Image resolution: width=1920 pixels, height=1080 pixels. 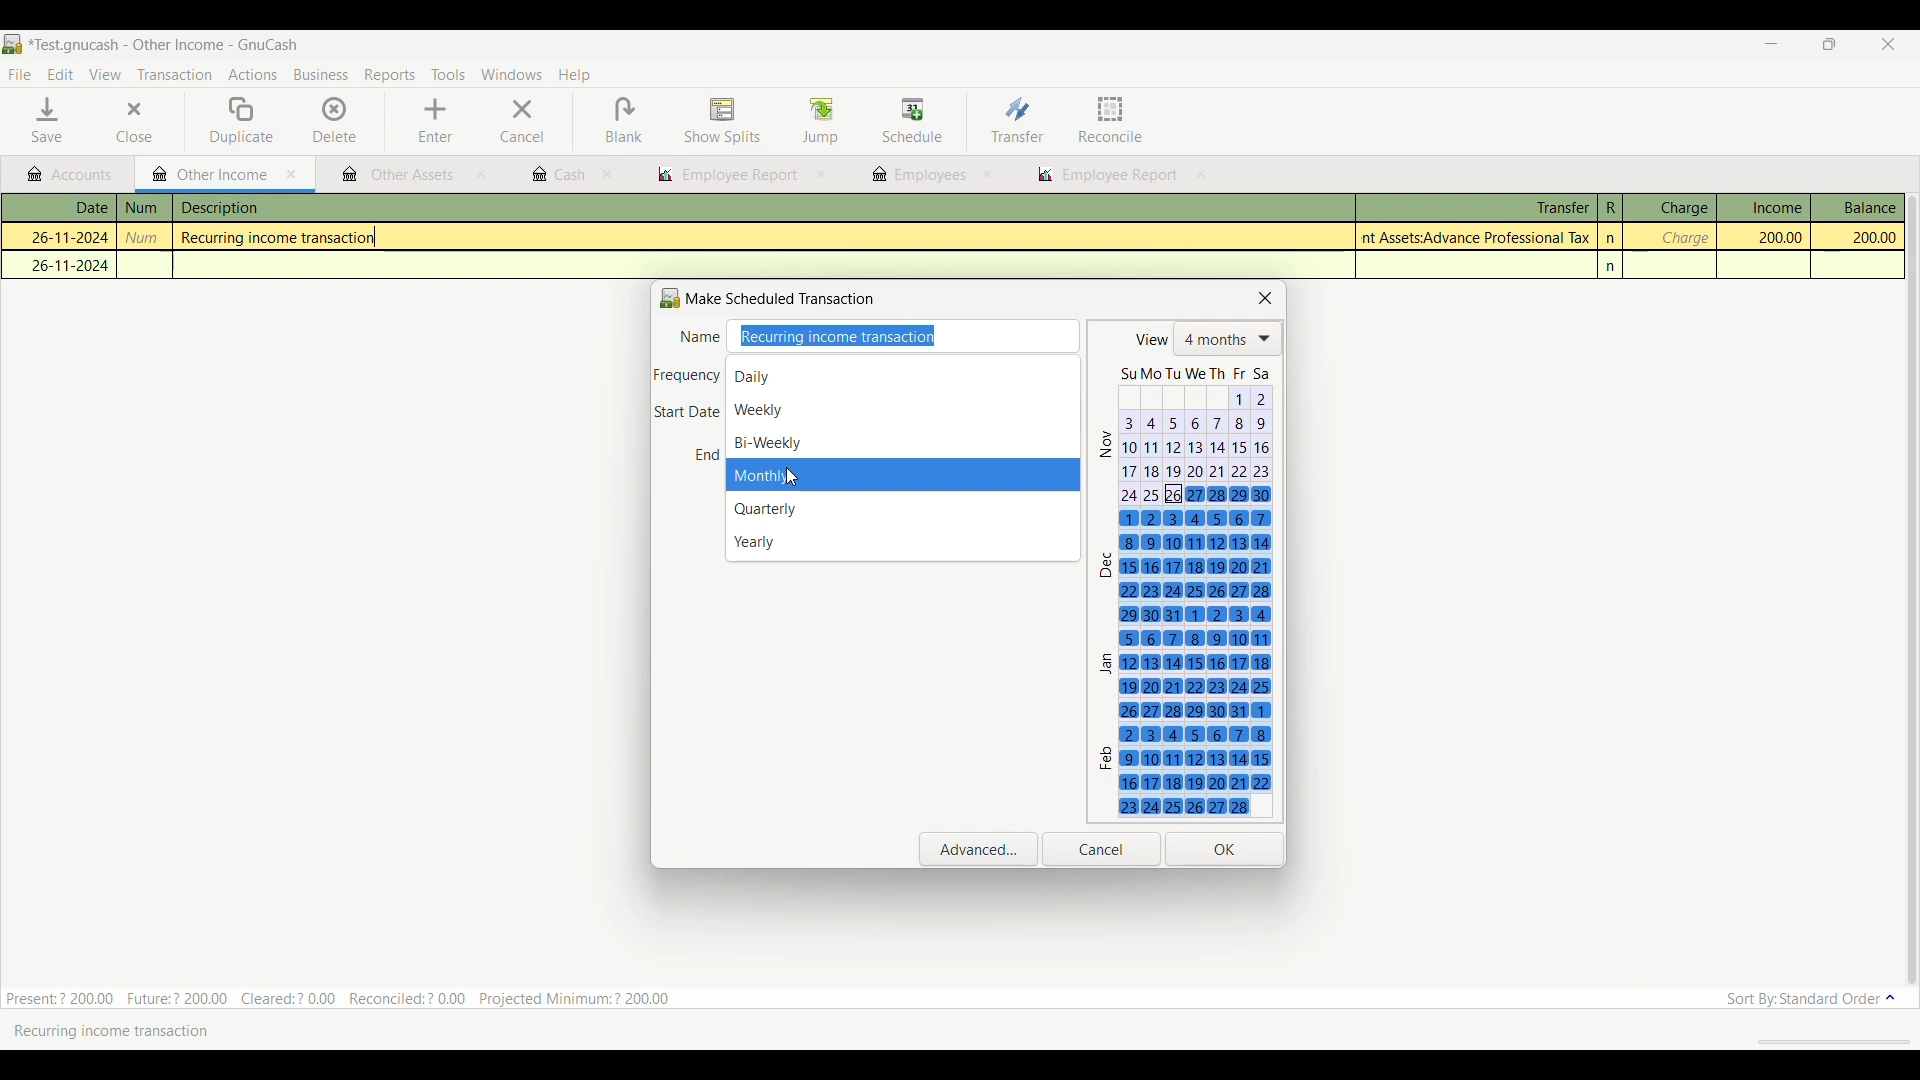 What do you see at coordinates (391, 75) in the screenshot?
I see `Reports menu` at bounding box center [391, 75].